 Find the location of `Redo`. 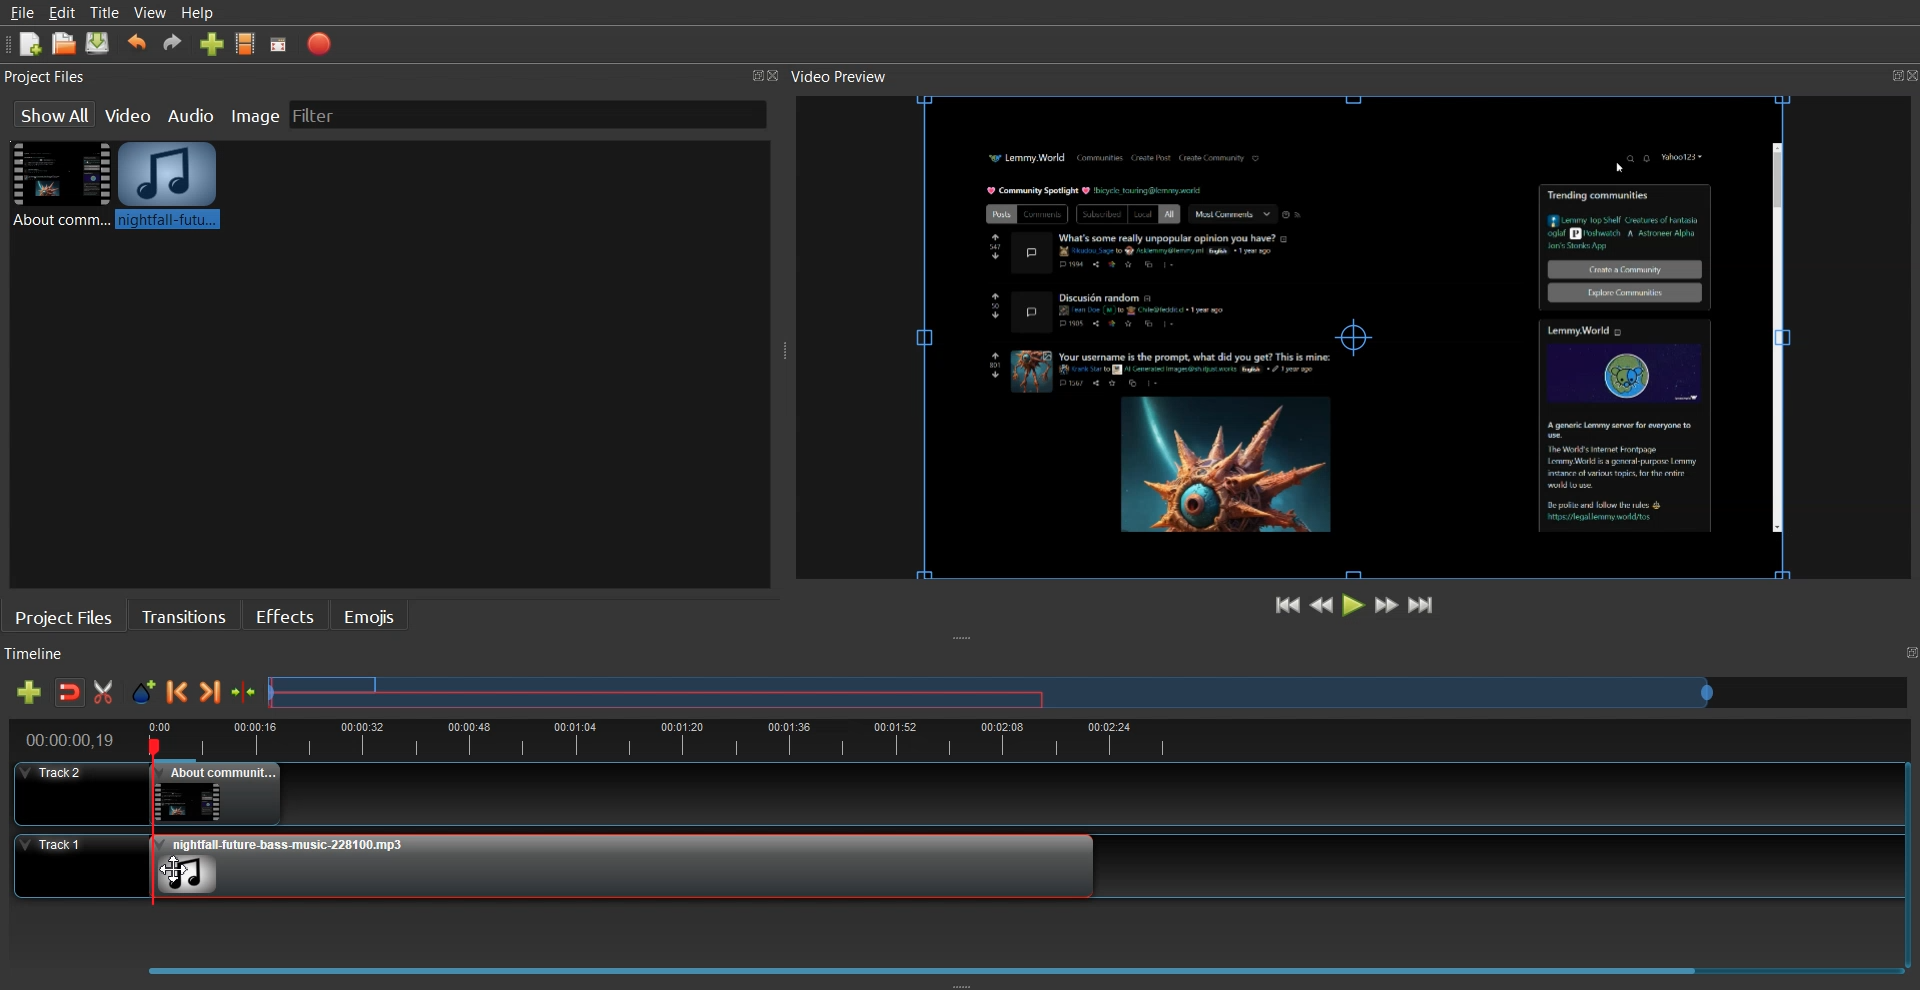

Redo is located at coordinates (173, 42).